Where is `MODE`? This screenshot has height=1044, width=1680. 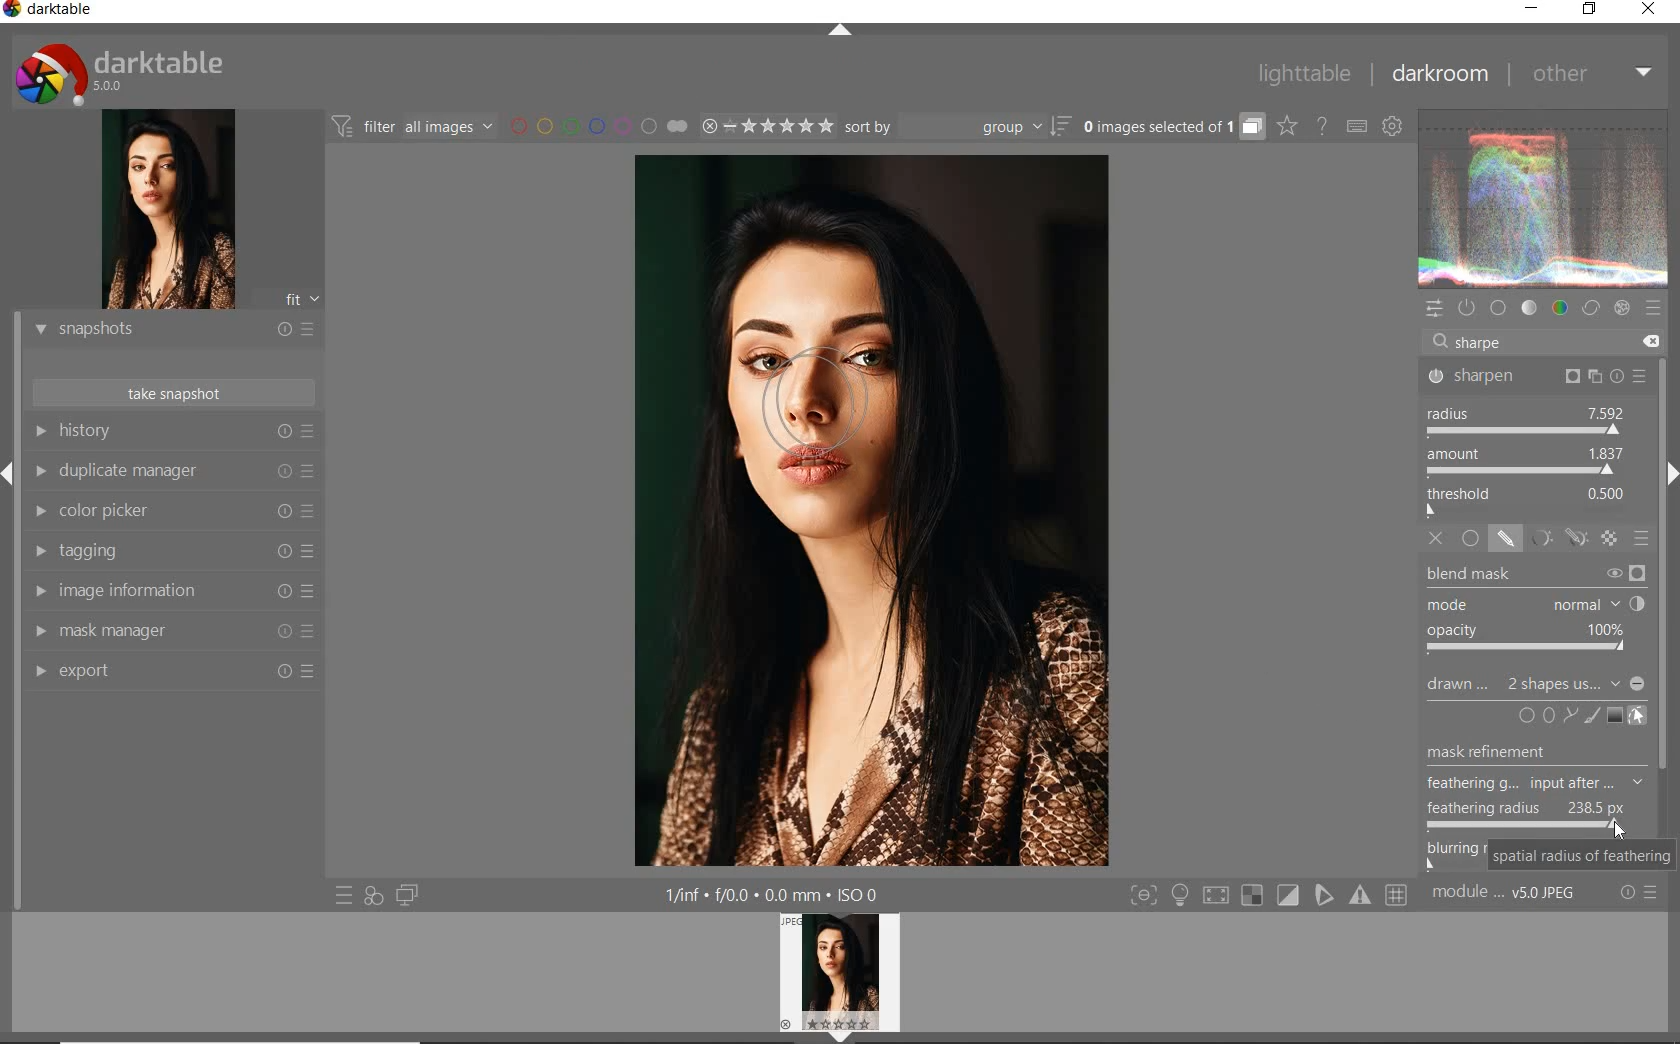
MODE is located at coordinates (1538, 603).